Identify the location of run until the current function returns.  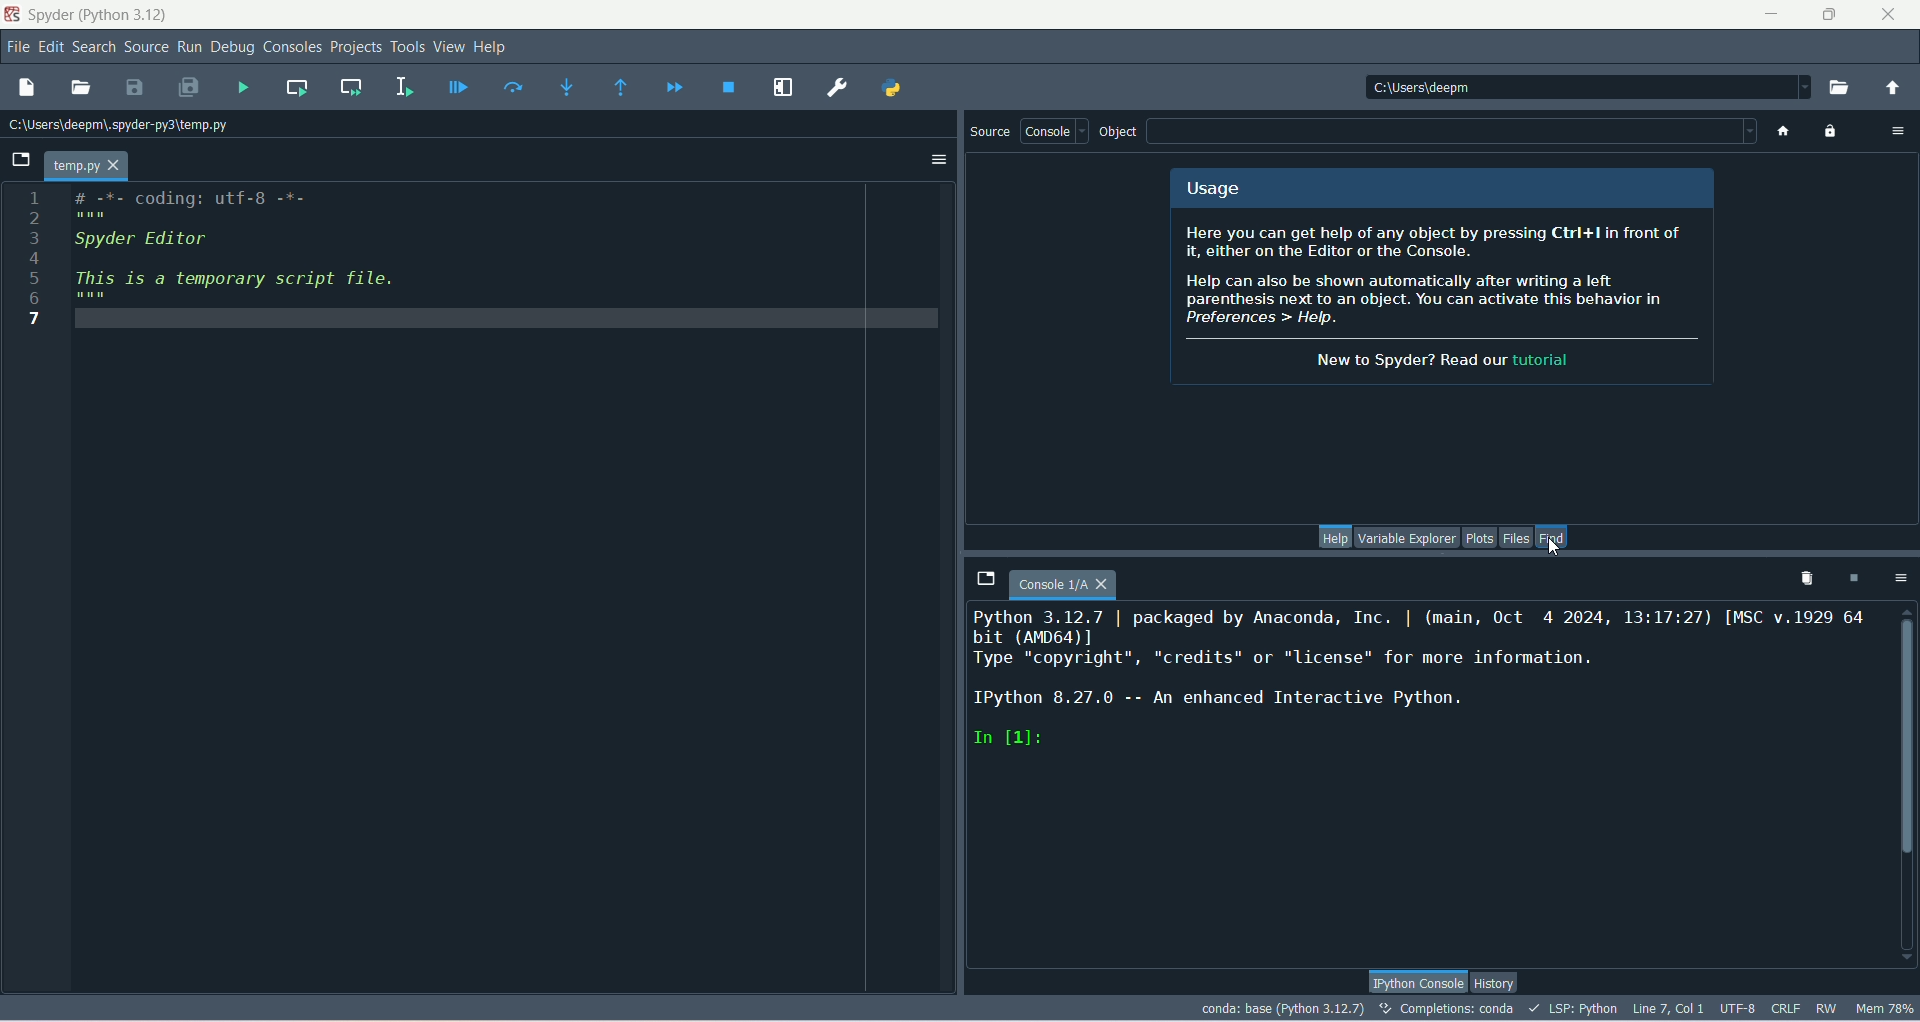
(621, 88).